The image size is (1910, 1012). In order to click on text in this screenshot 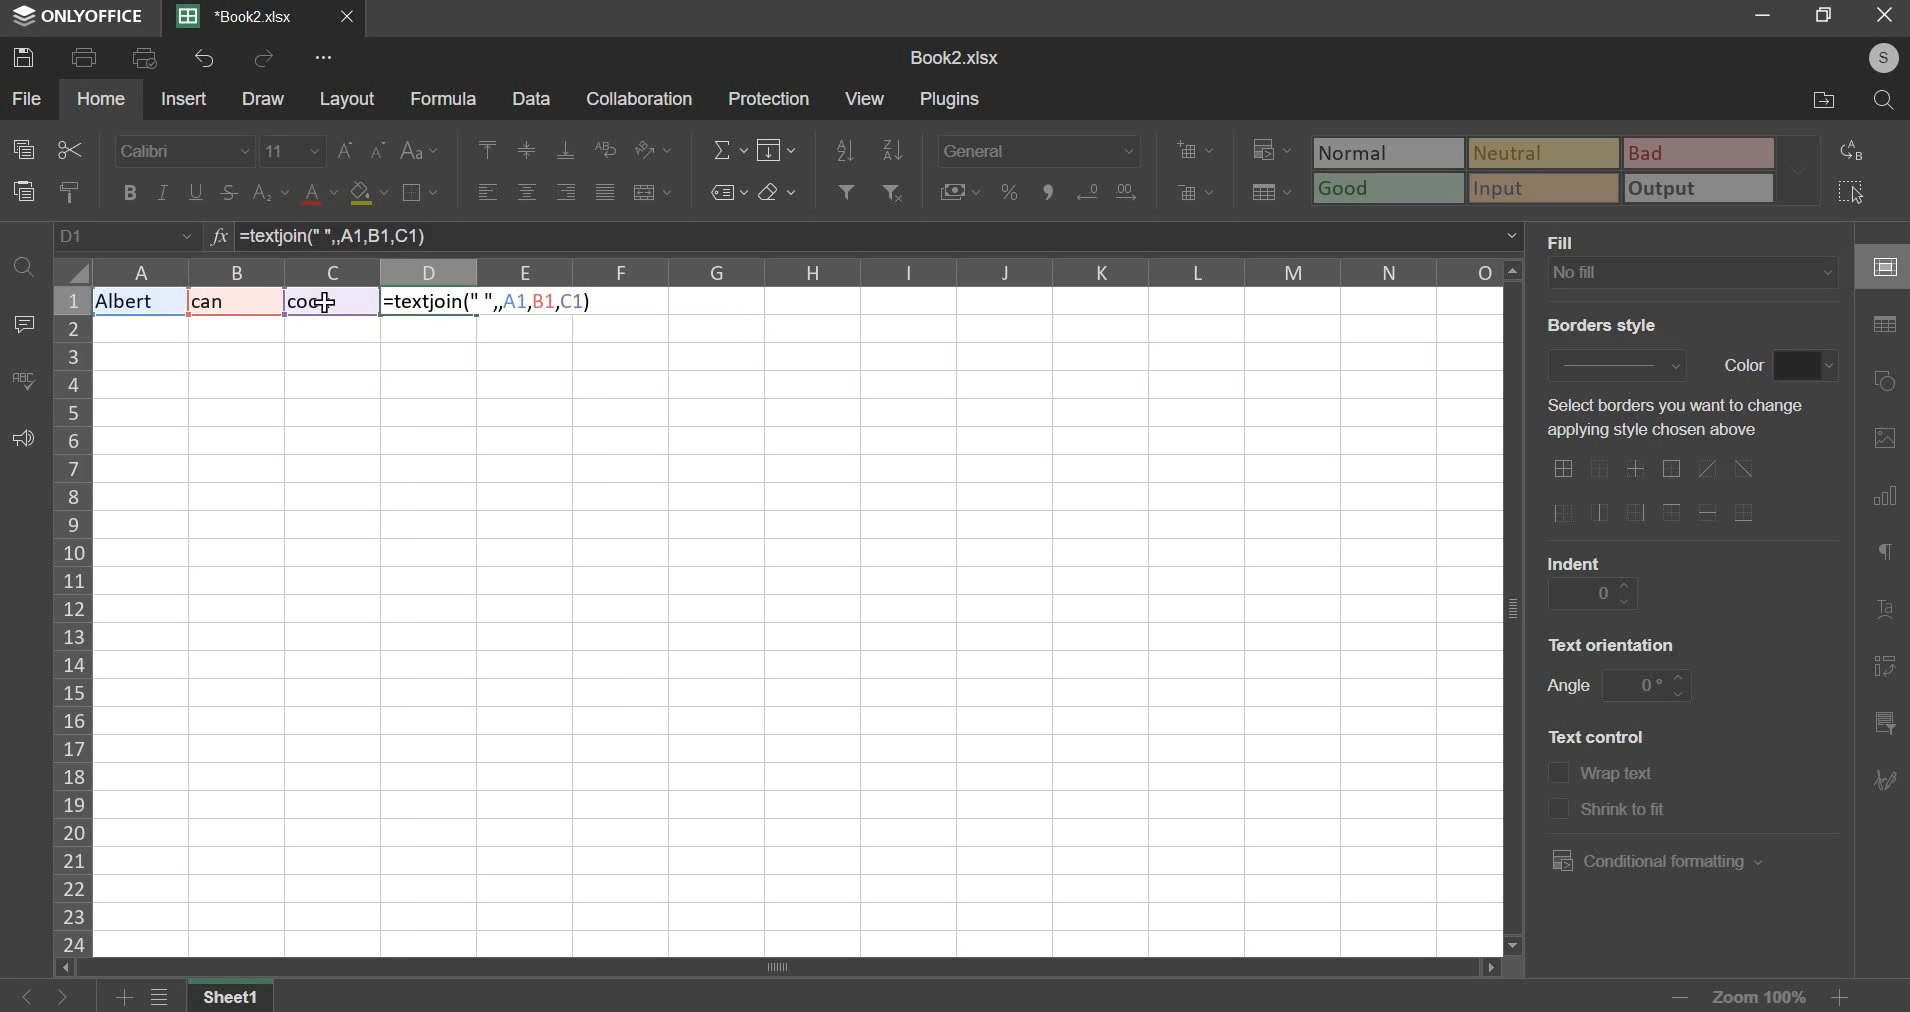, I will do `click(1614, 643)`.